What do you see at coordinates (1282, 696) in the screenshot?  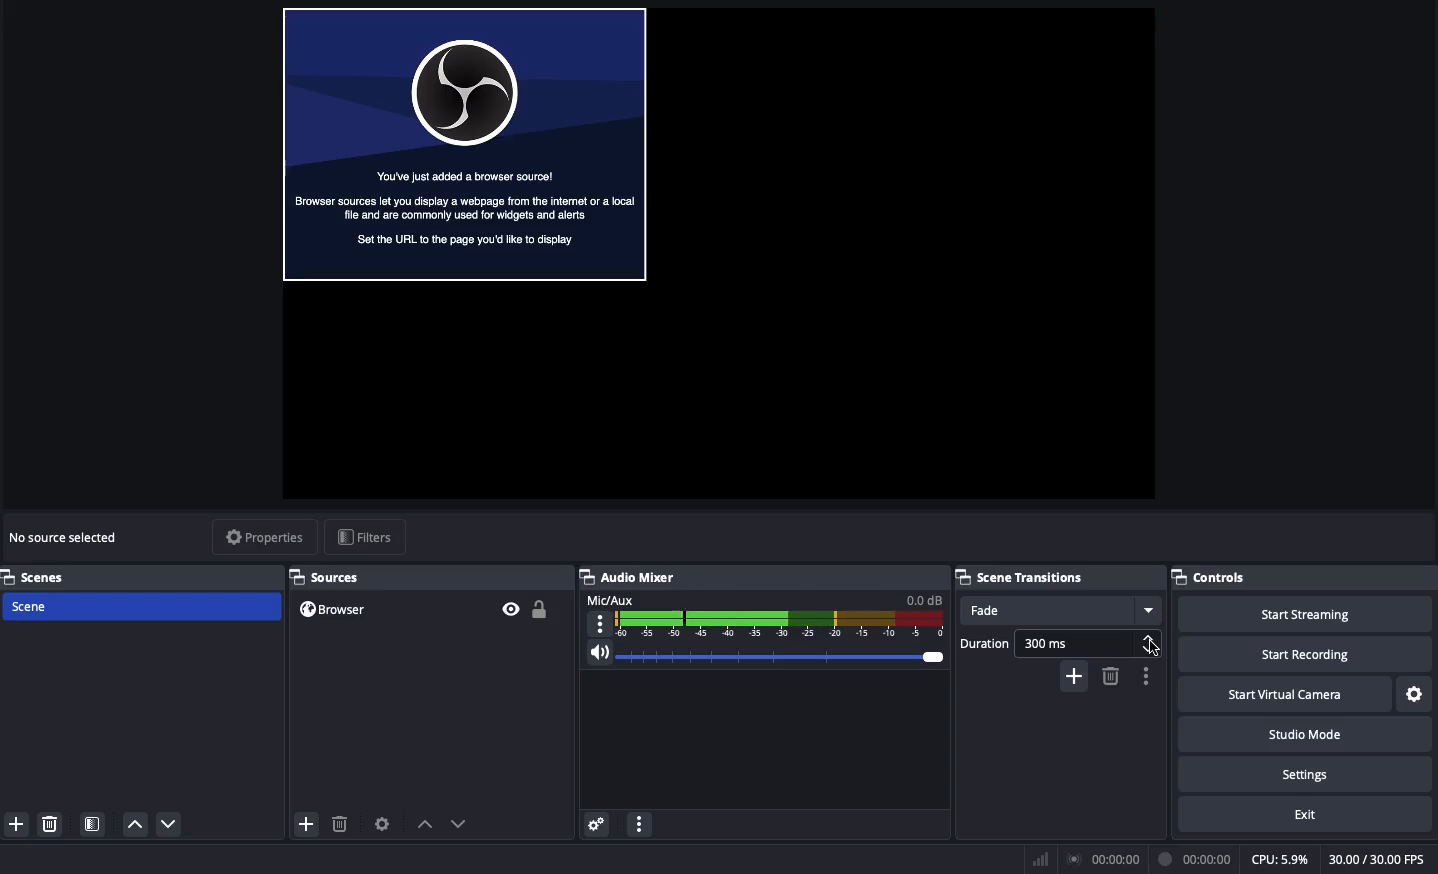 I see `Start virtual camera` at bounding box center [1282, 696].